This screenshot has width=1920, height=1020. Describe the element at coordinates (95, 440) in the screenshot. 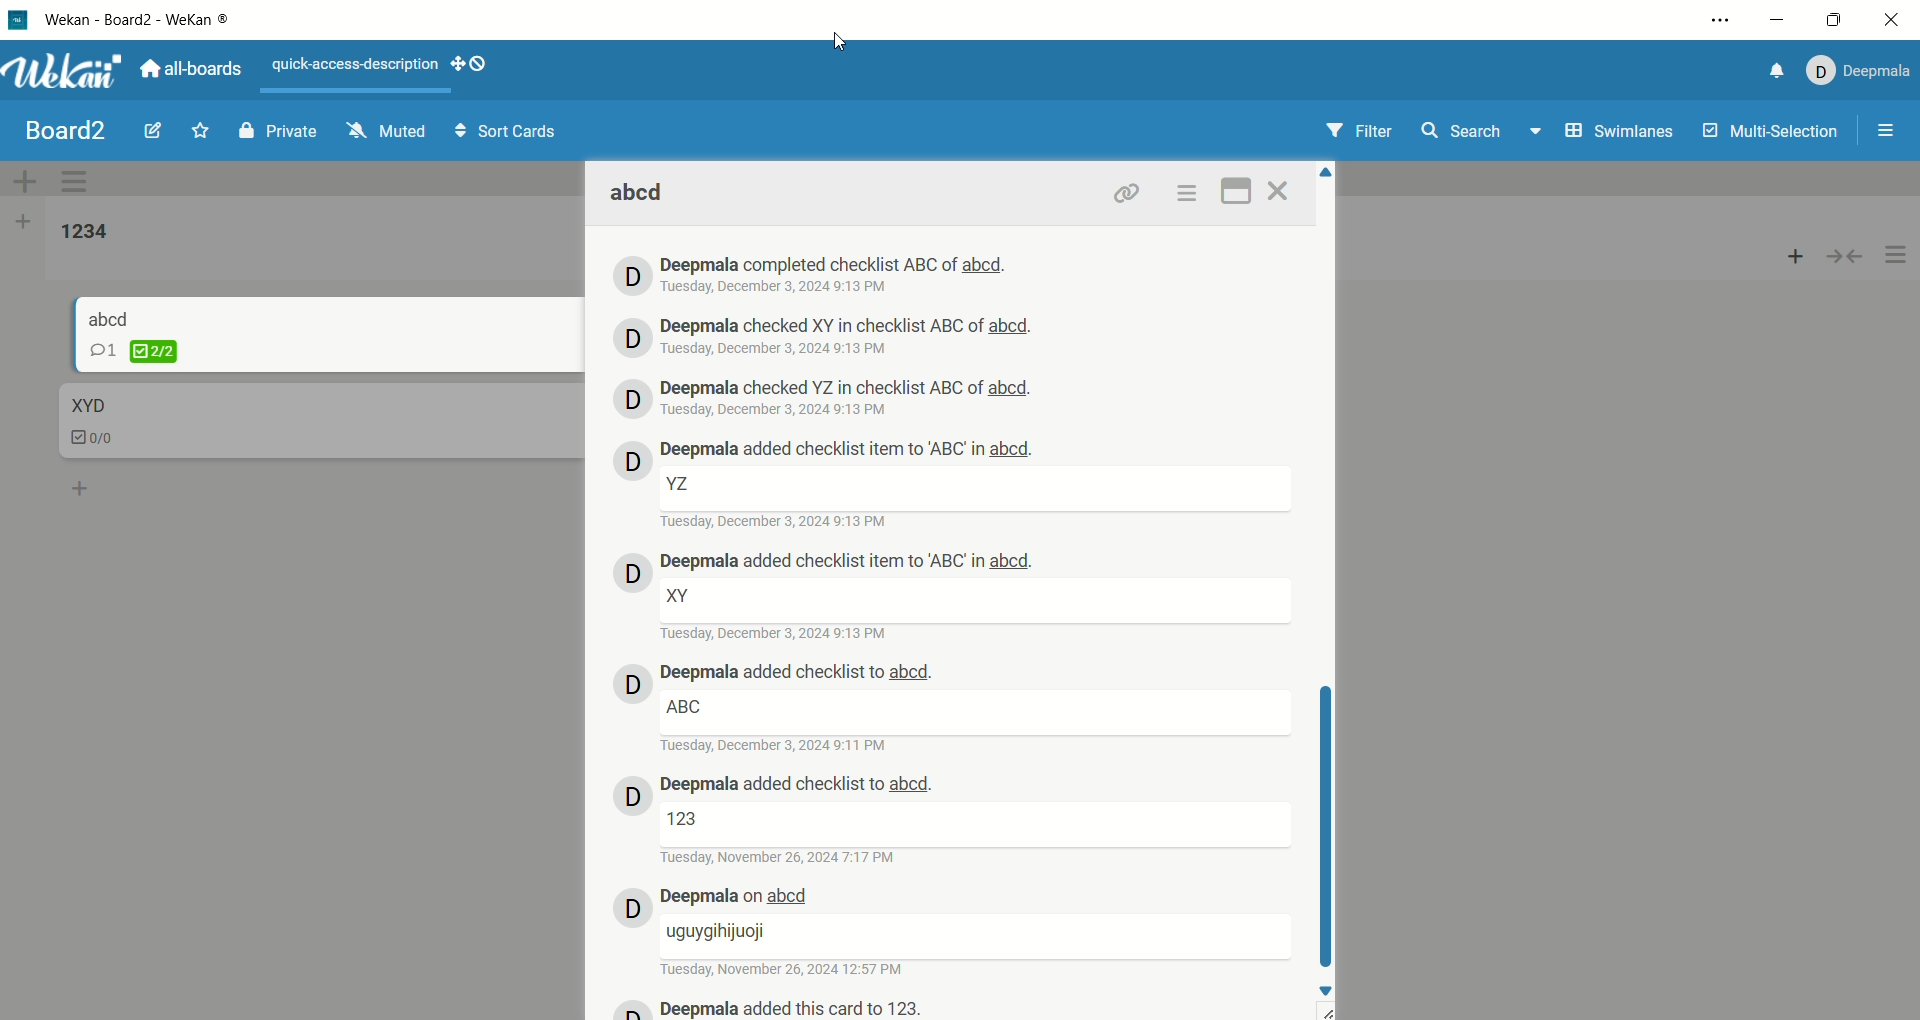

I see `checklist` at that location.